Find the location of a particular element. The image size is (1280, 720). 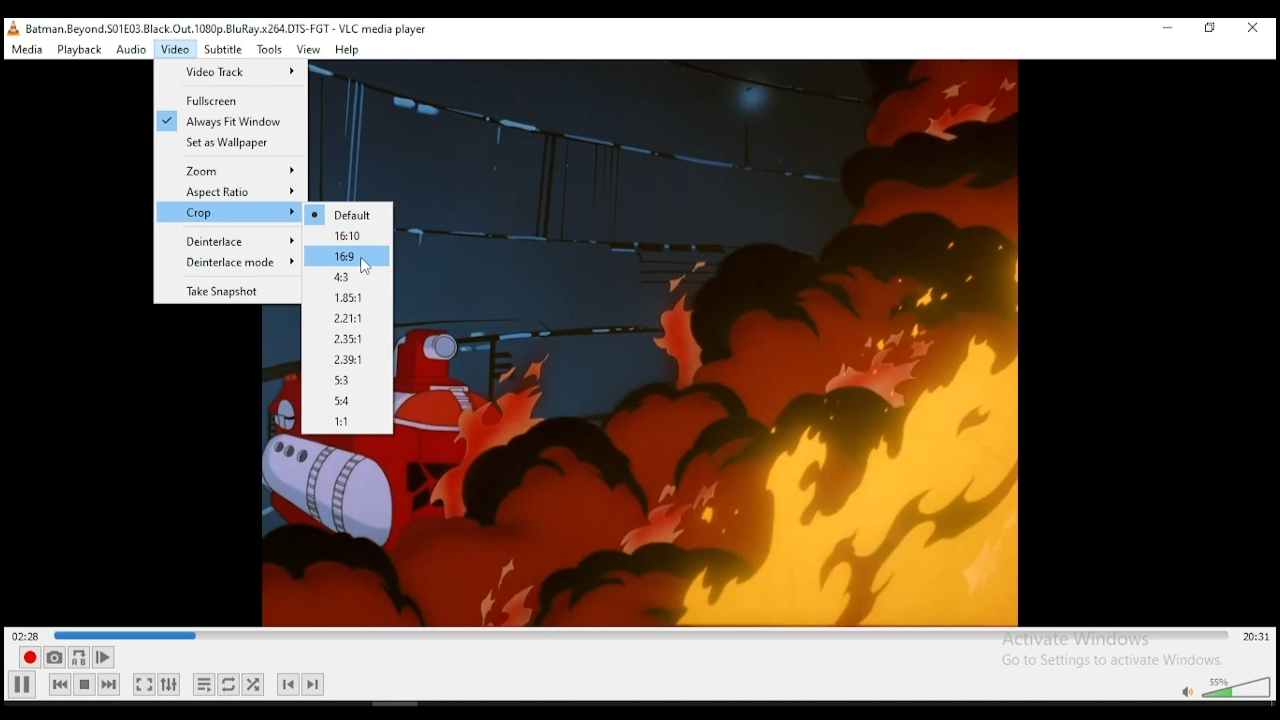

seek bar is located at coordinates (639, 636).